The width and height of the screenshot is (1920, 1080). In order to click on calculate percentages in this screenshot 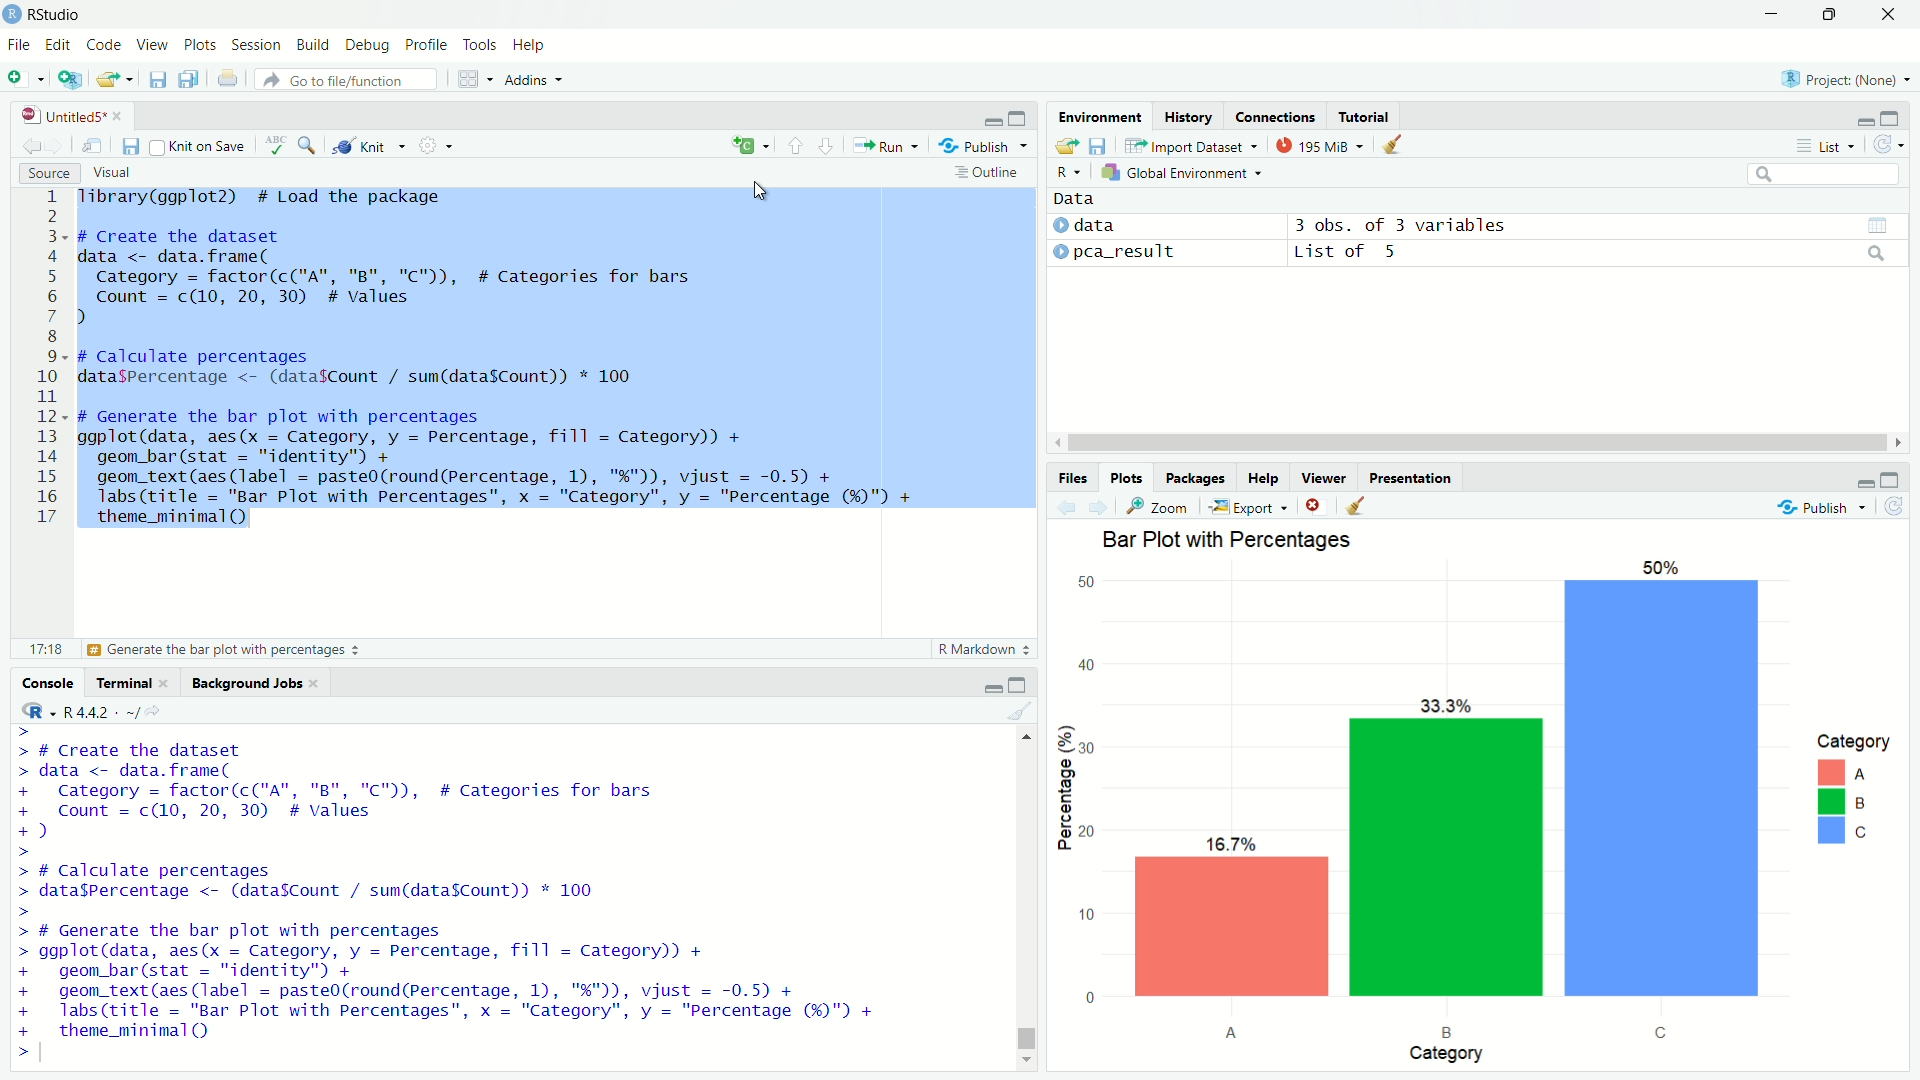, I will do `click(198, 650)`.